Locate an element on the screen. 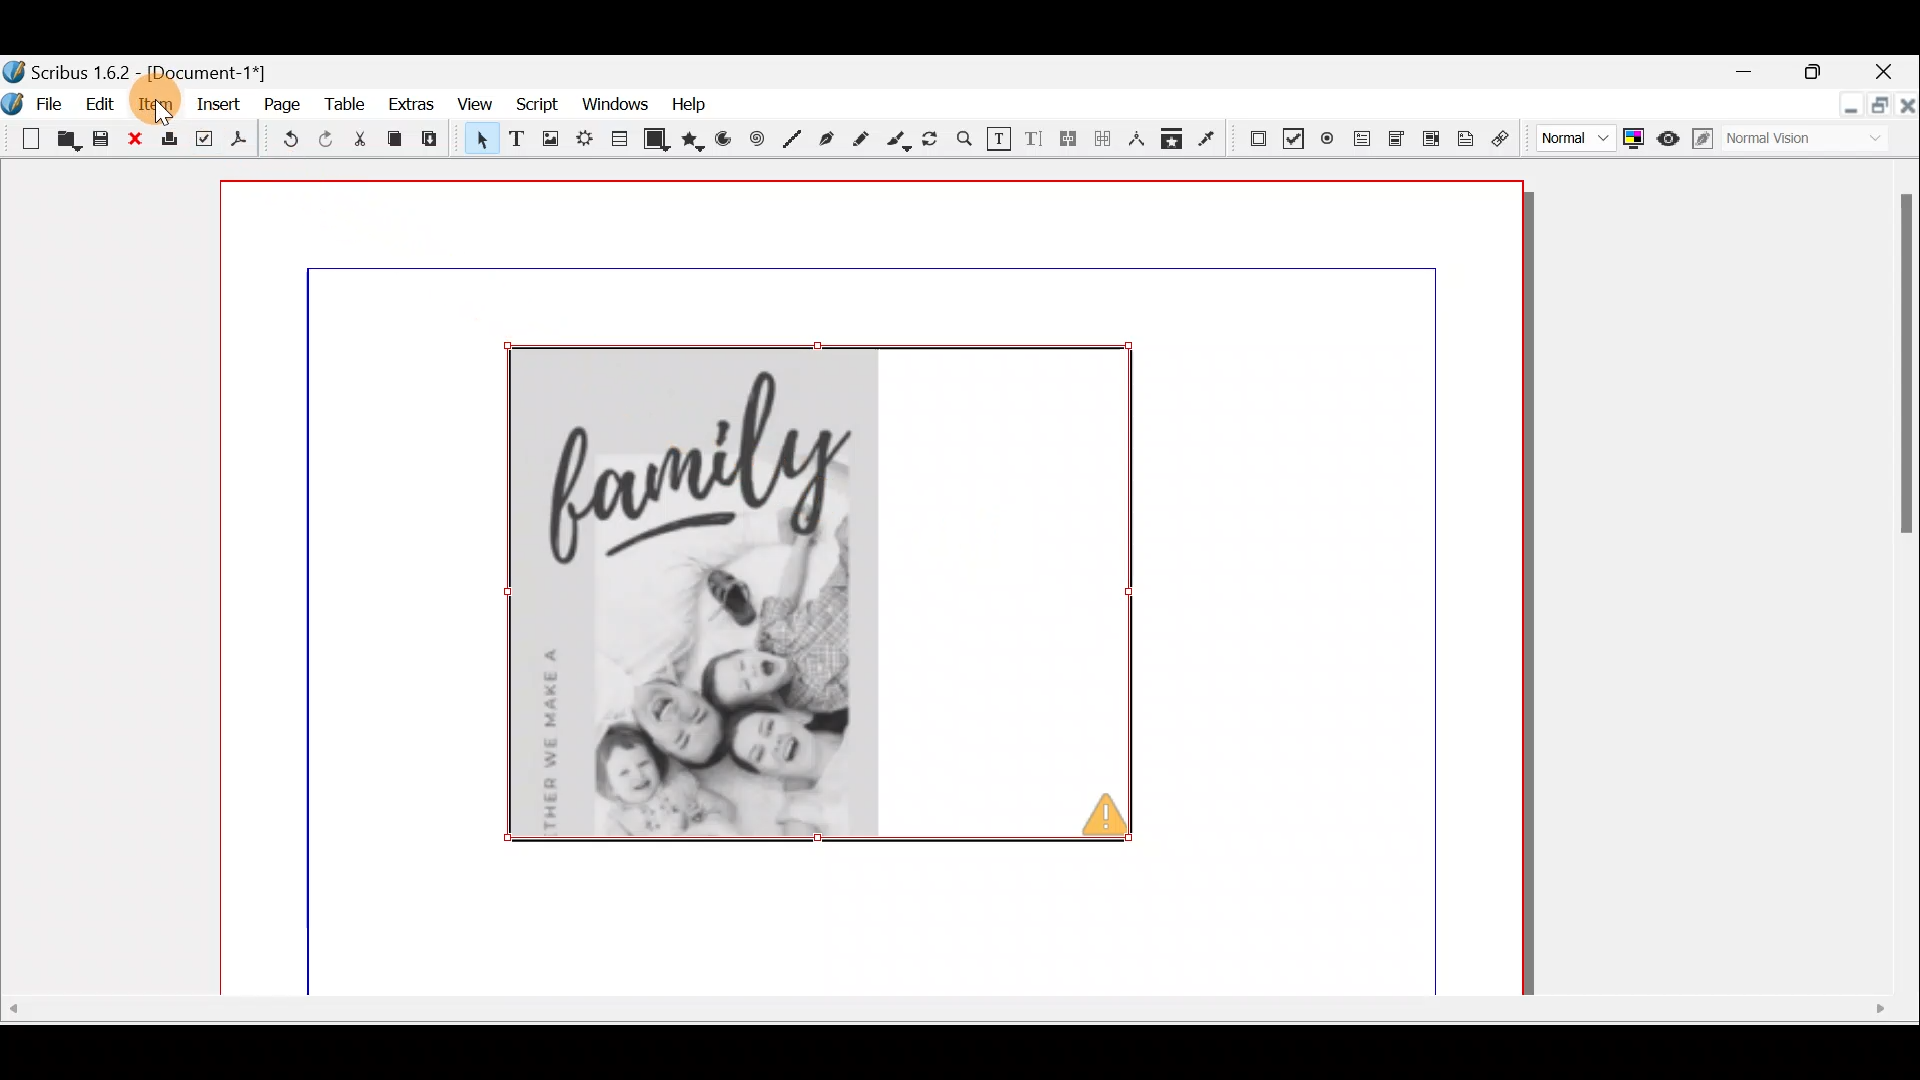  Paste is located at coordinates (437, 144).